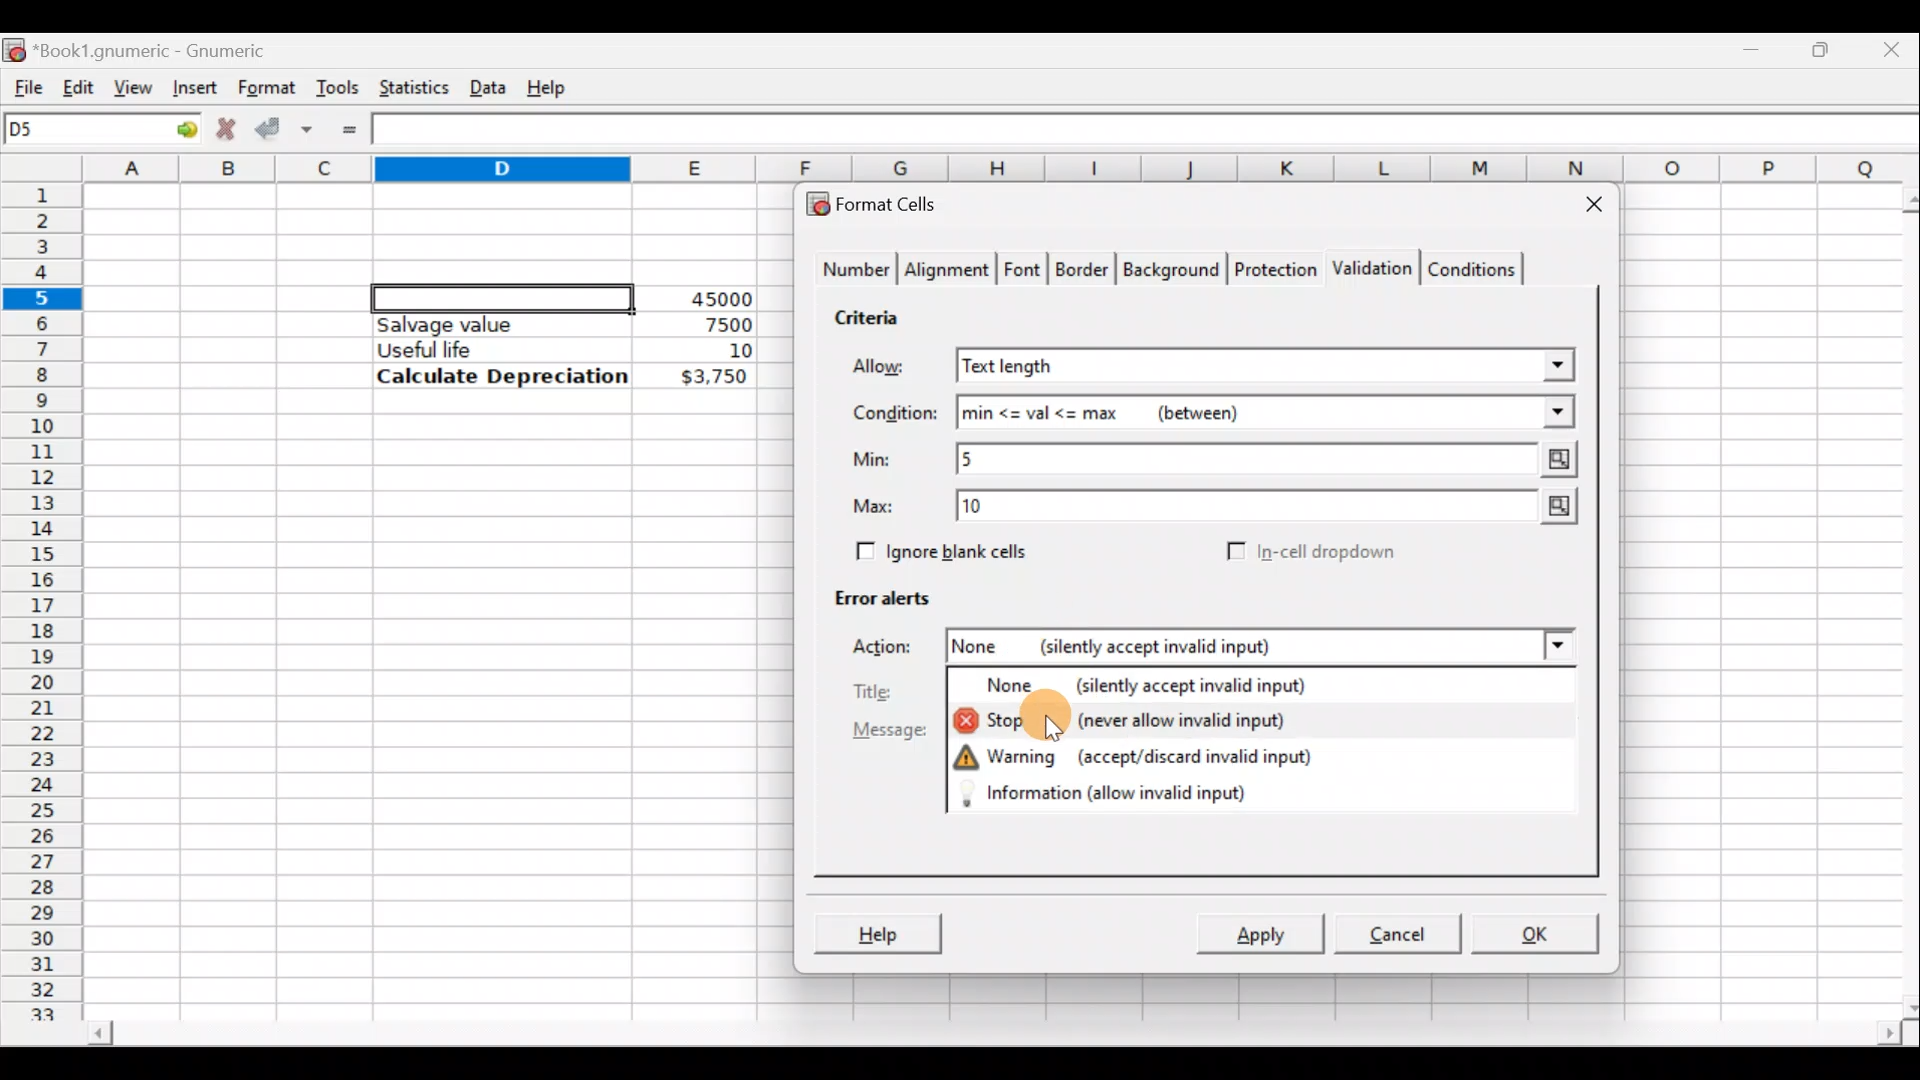 The height and width of the screenshot is (1080, 1920). Describe the element at coordinates (78, 83) in the screenshot. I see `Edit` at that location.